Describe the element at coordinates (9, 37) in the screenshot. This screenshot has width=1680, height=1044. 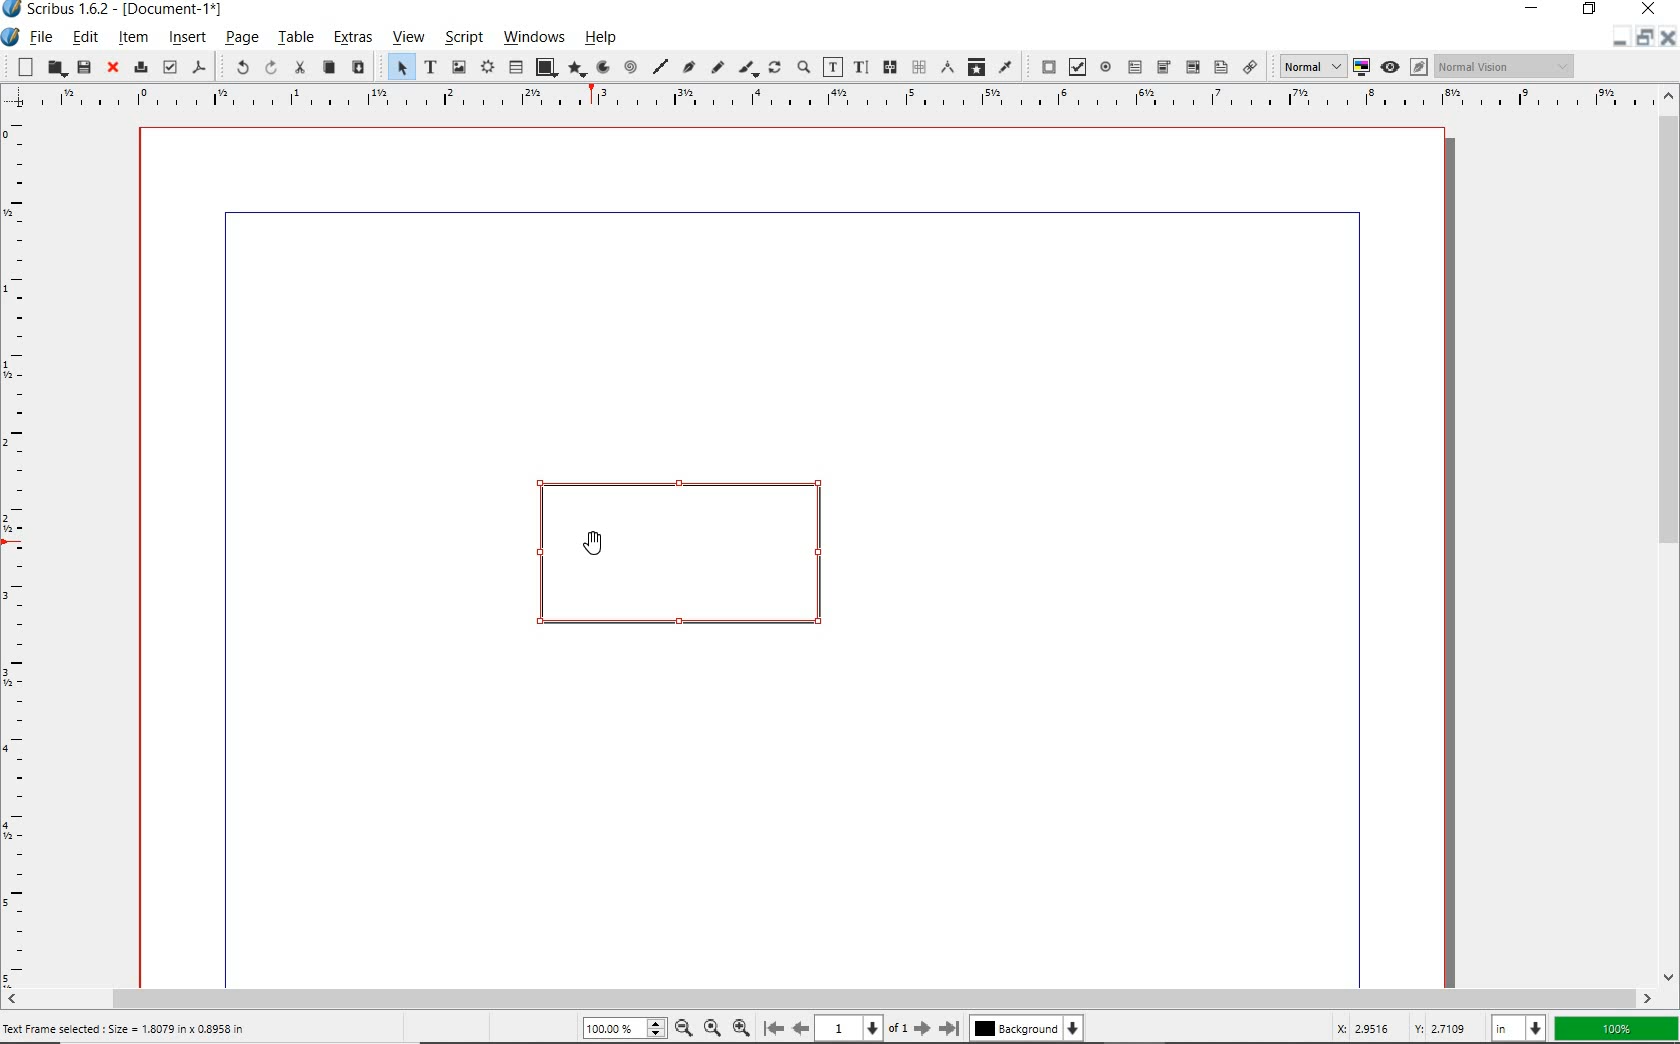
I see `system icon` at that location.